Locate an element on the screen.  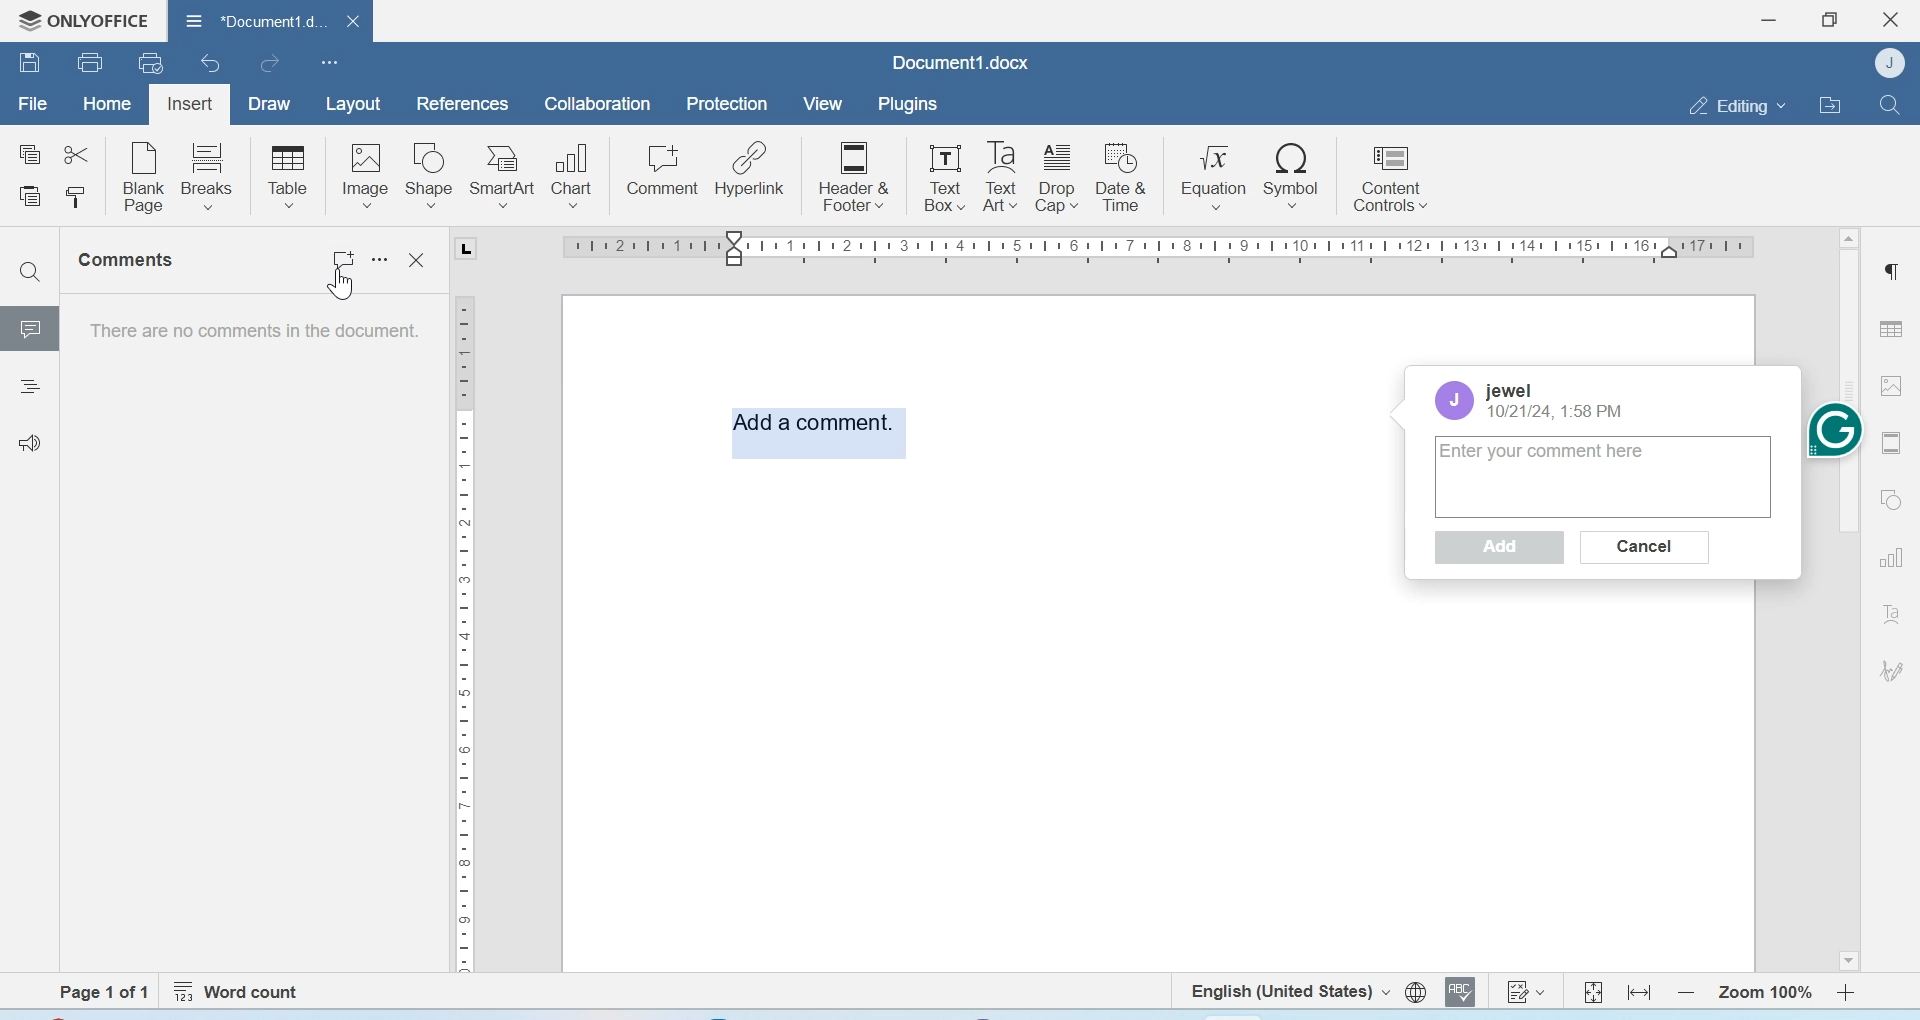
cursor is located at coordinates (339, 285).